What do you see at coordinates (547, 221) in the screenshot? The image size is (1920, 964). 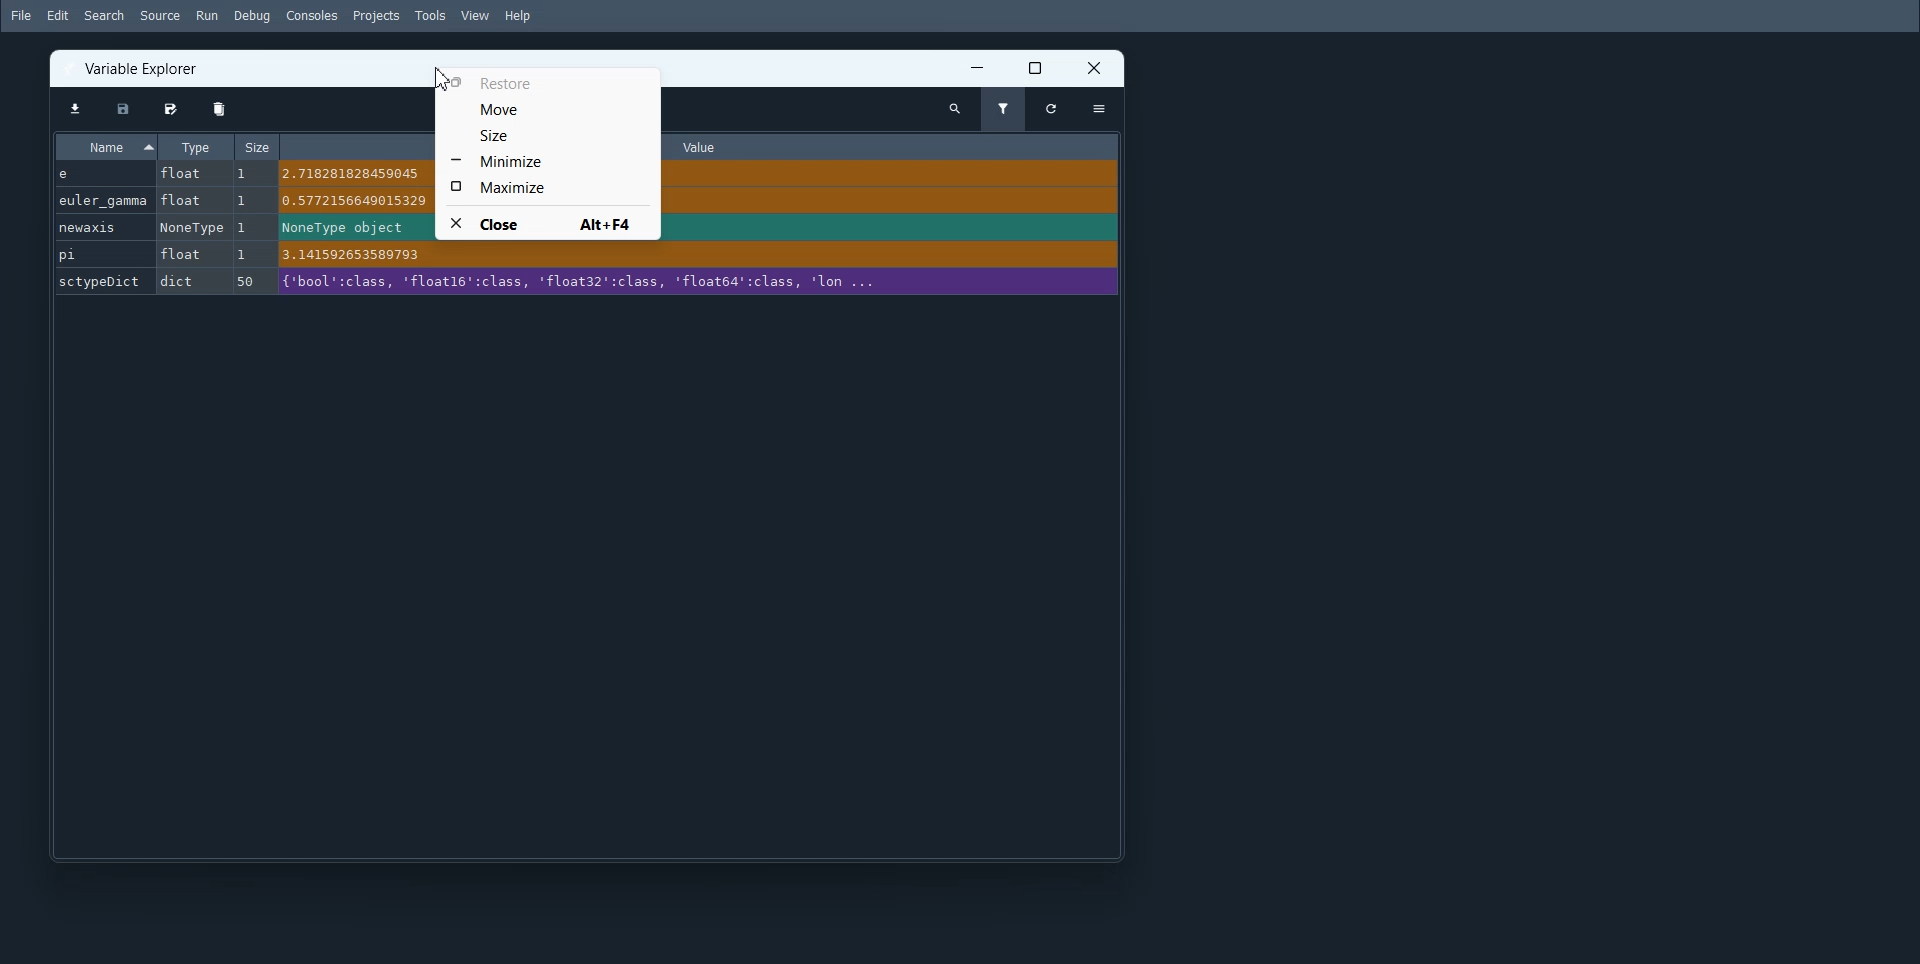 I see `Close` at bounding box center [547, 221].